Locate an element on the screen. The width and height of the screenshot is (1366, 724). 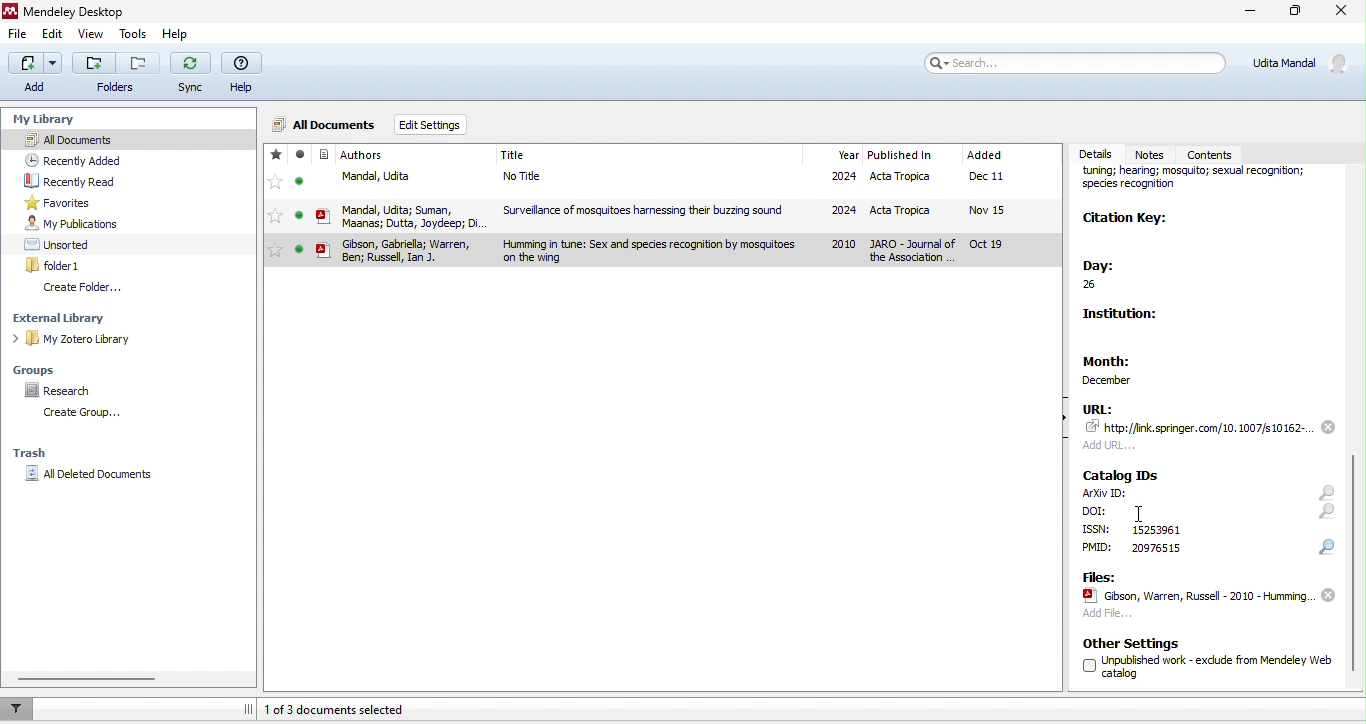
seen/unseen is located at coordinates (300, 186).